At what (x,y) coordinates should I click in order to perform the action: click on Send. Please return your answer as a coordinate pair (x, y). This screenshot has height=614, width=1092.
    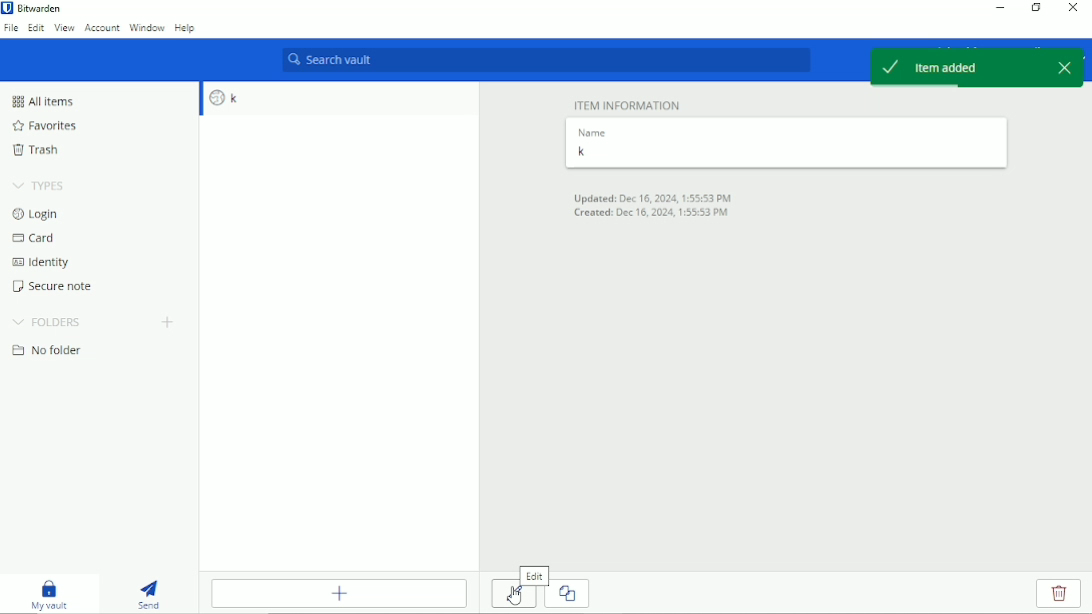
    Looking at the image, I should click on (148, 594).